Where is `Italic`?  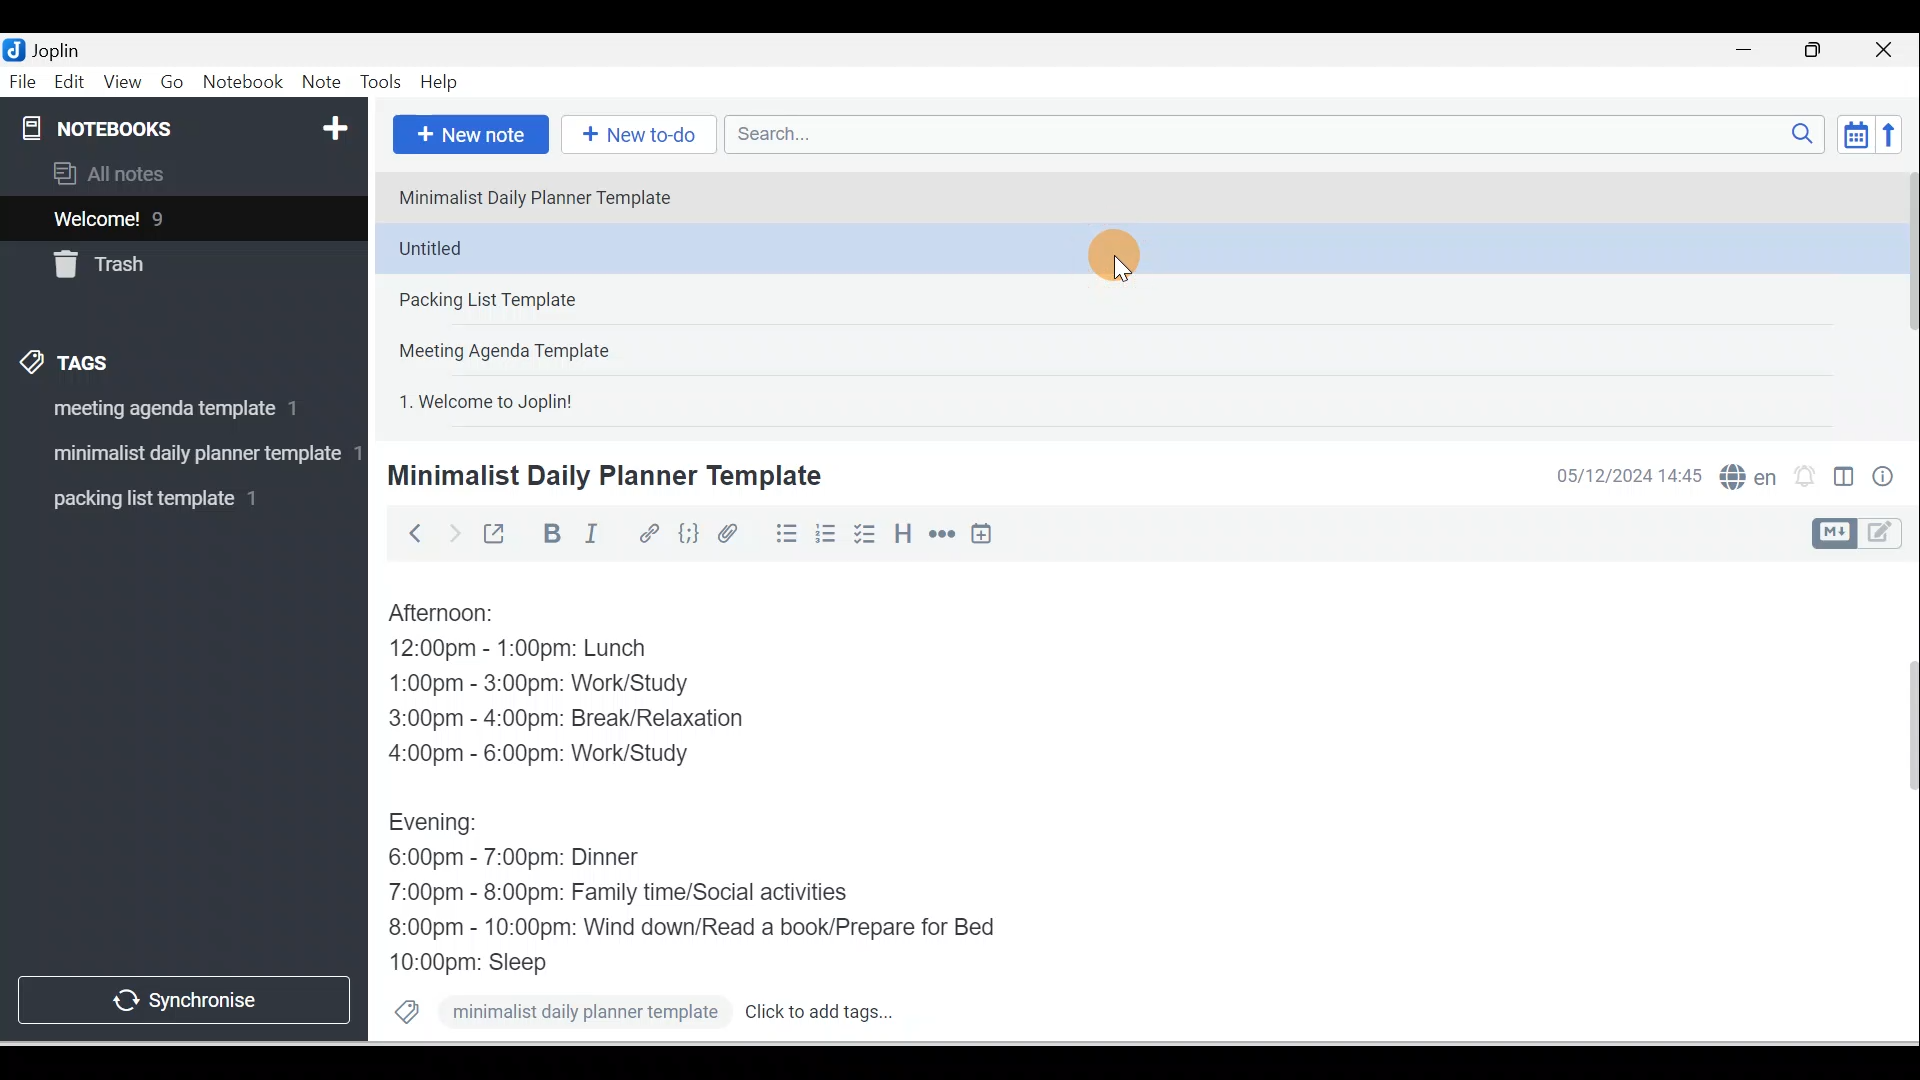
Italic is located at coordinates (595, 537).